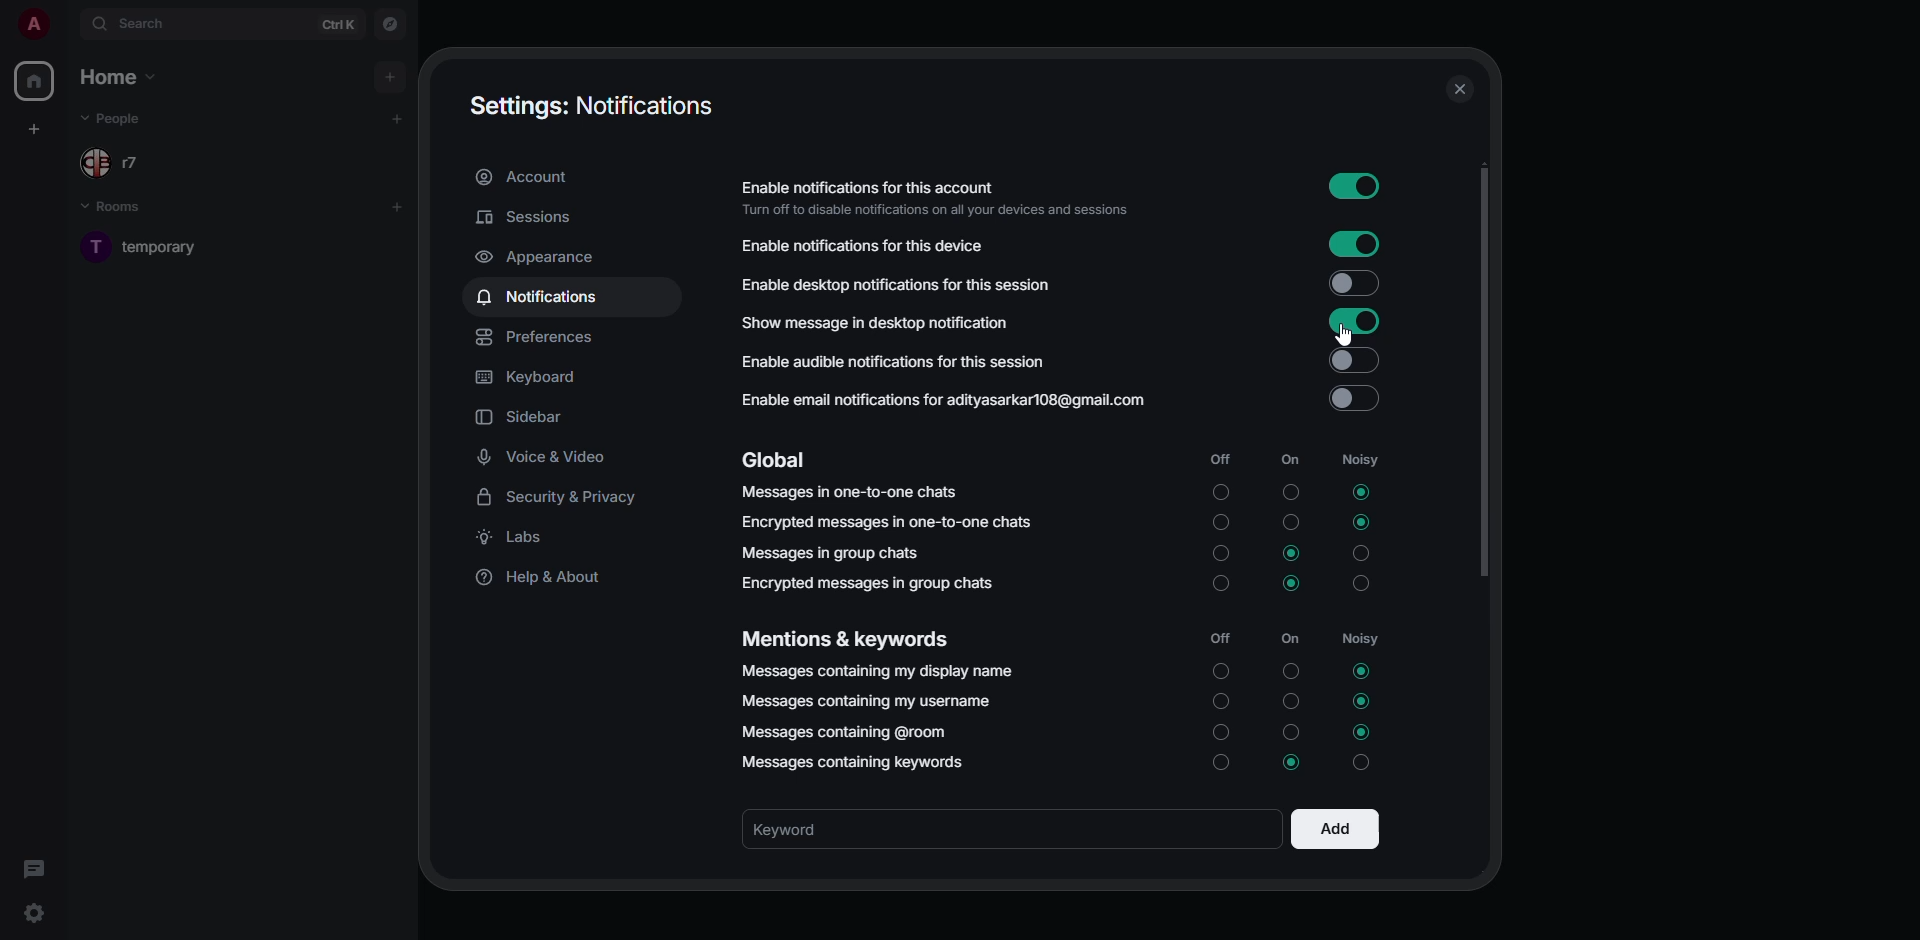  What do you see at coordinates (1292, 554) in the screenshot?
I see `selected` at bounding box center [1292, 554].